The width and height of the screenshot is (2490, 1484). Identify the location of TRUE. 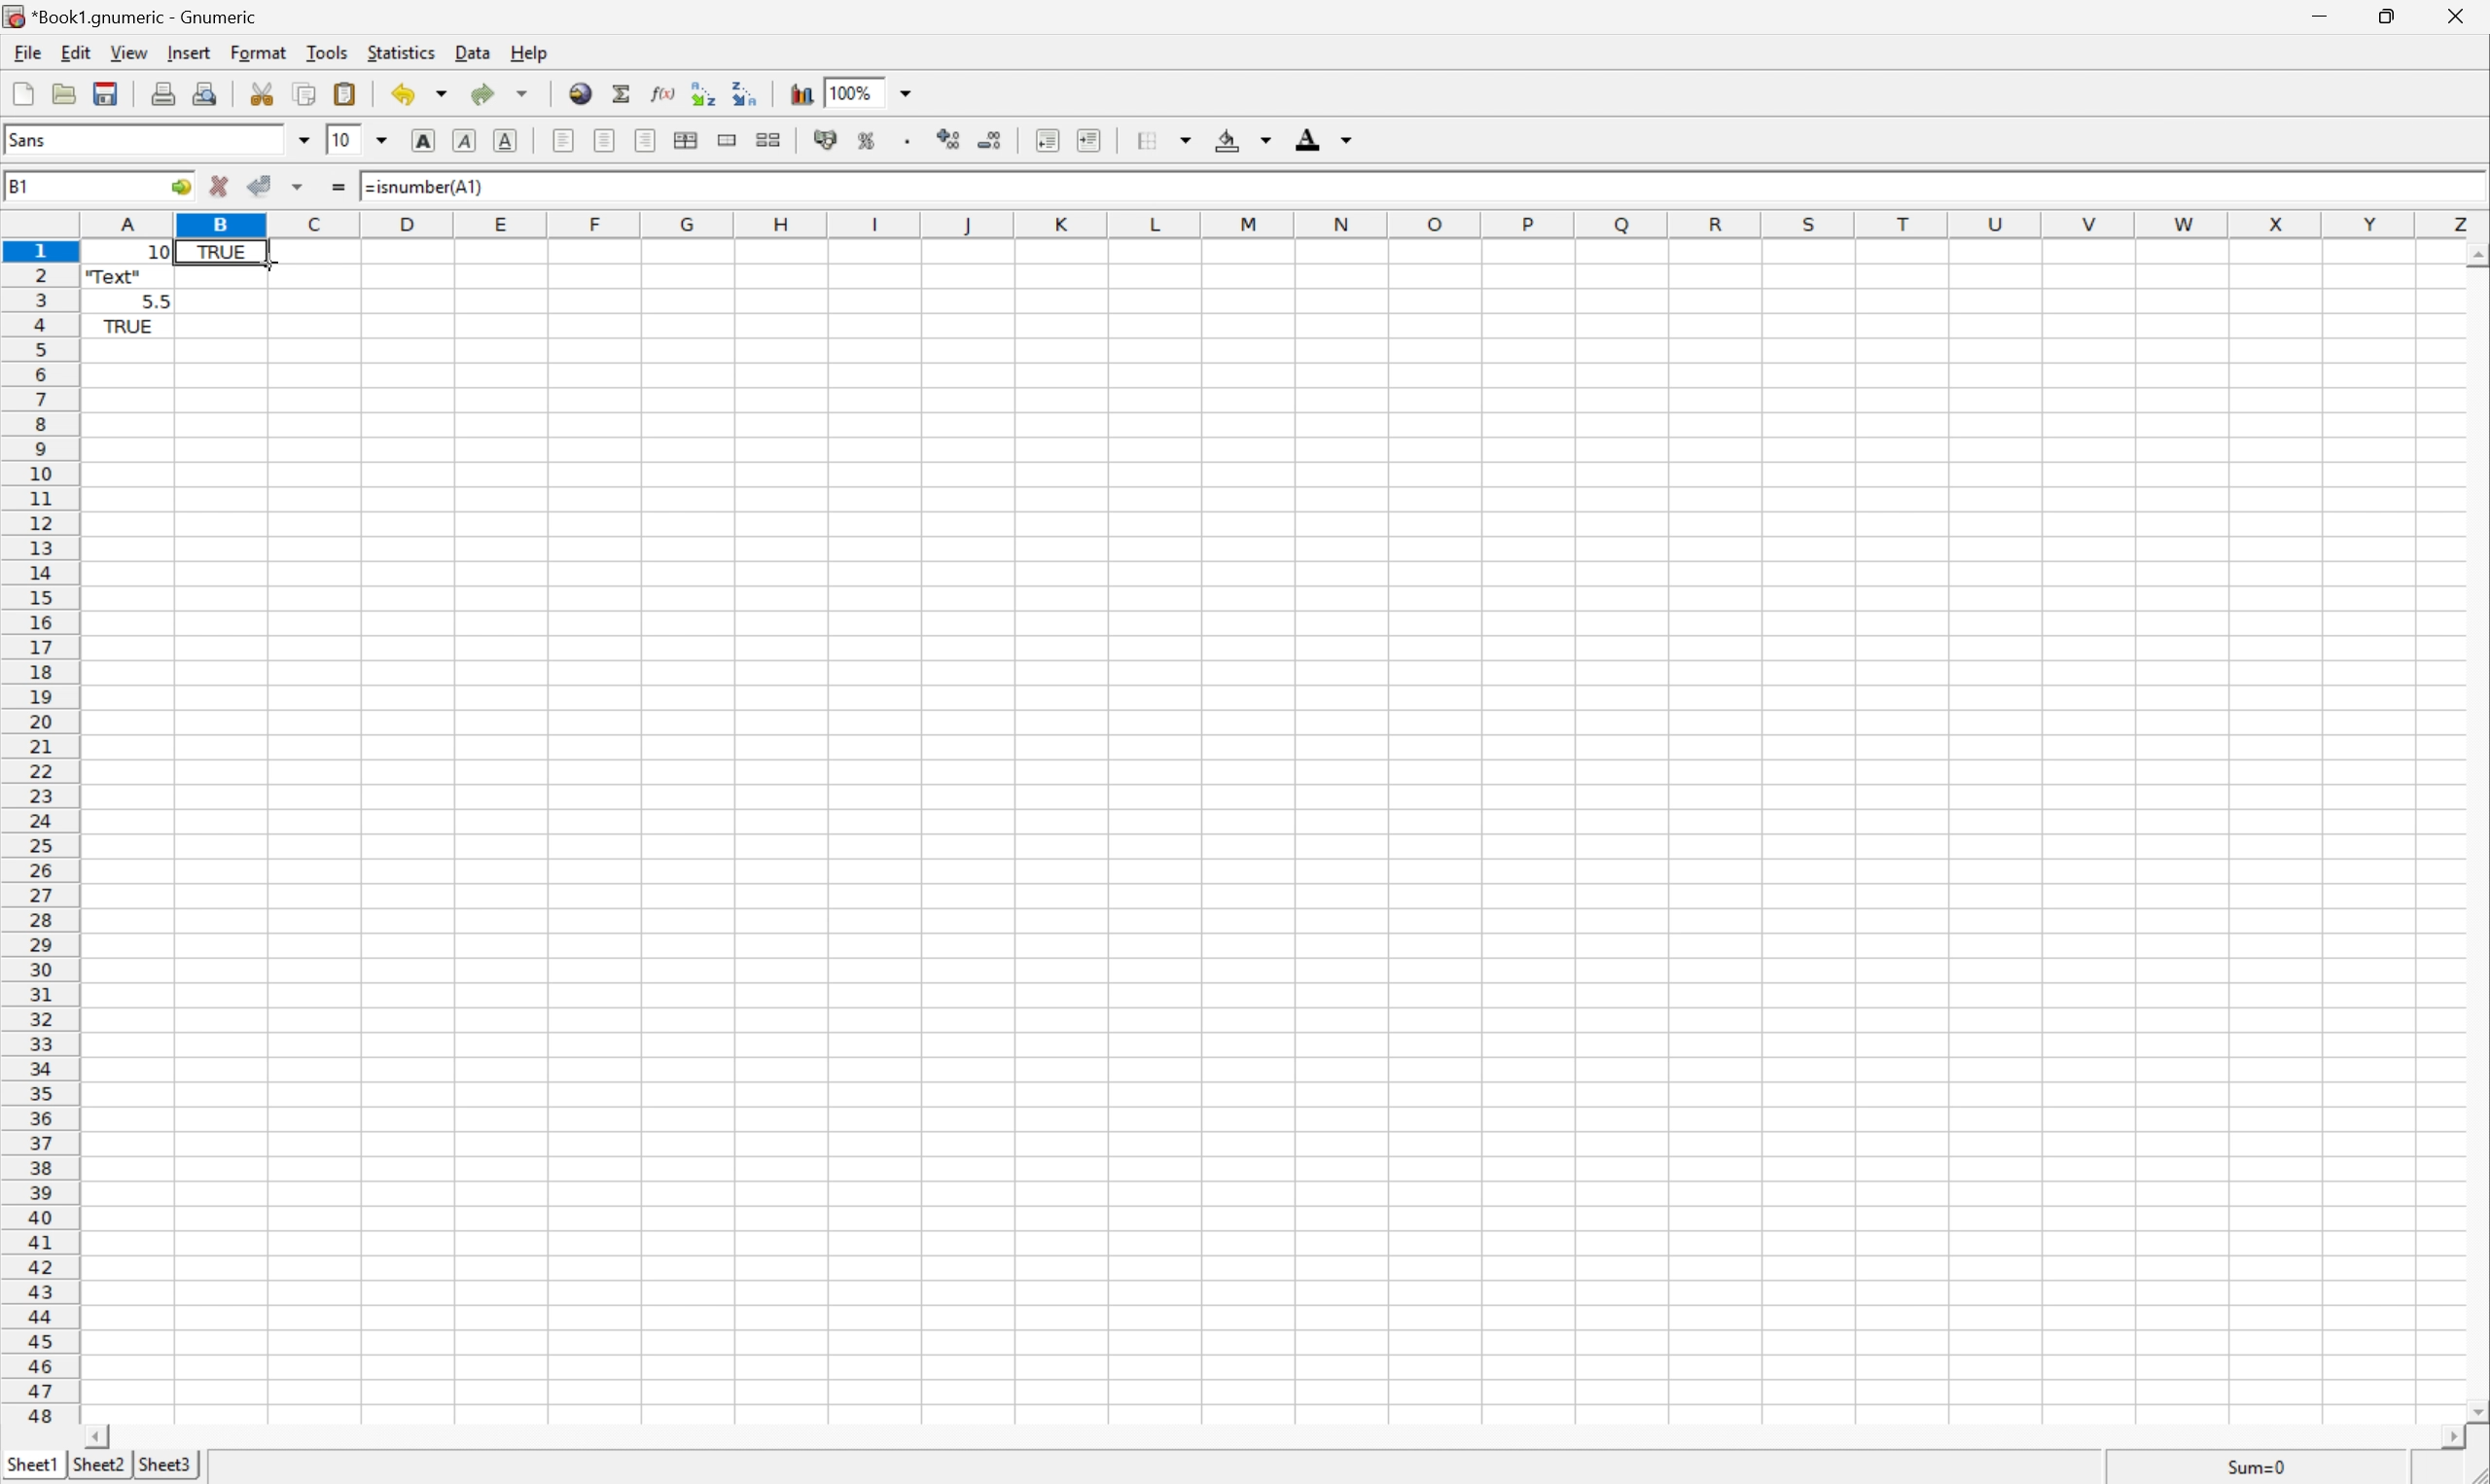
(128, 329).